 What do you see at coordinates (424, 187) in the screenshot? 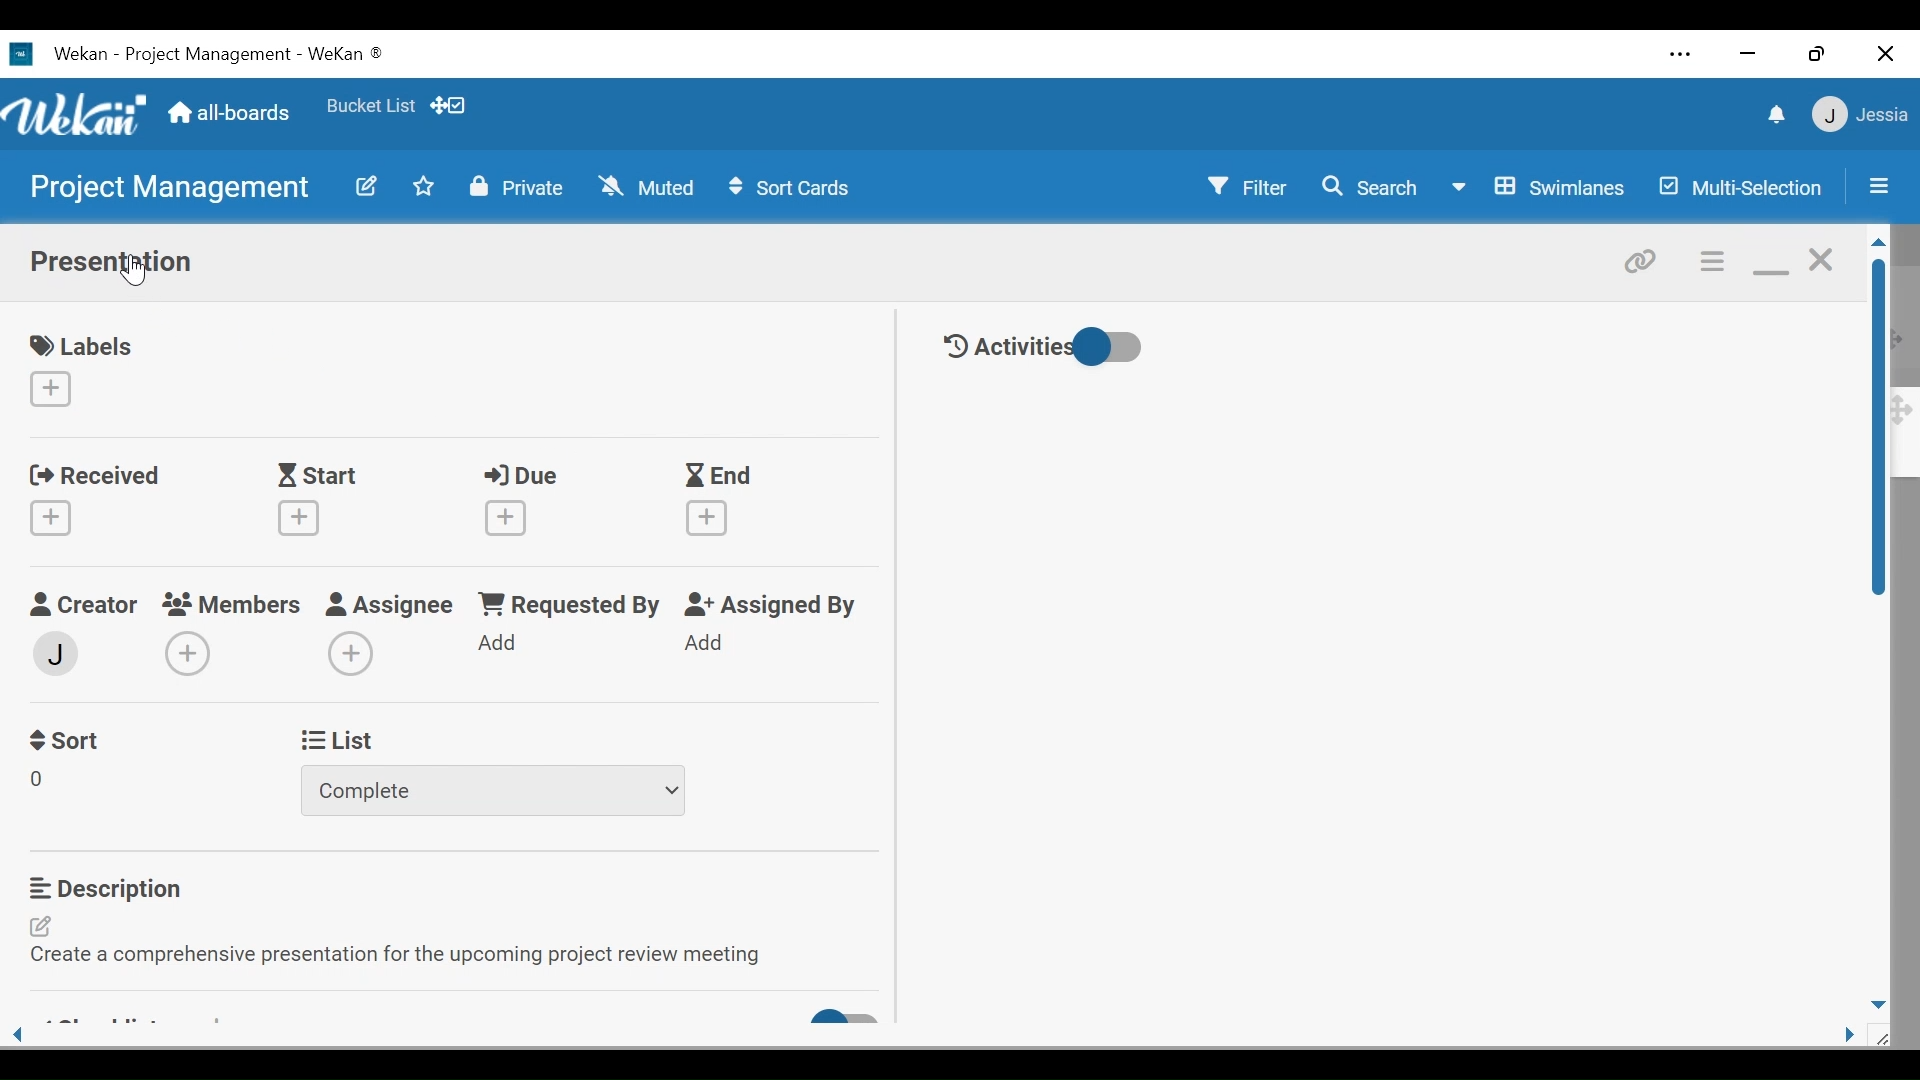
I see `Toggle favorites` at bounding box center [424, 187].